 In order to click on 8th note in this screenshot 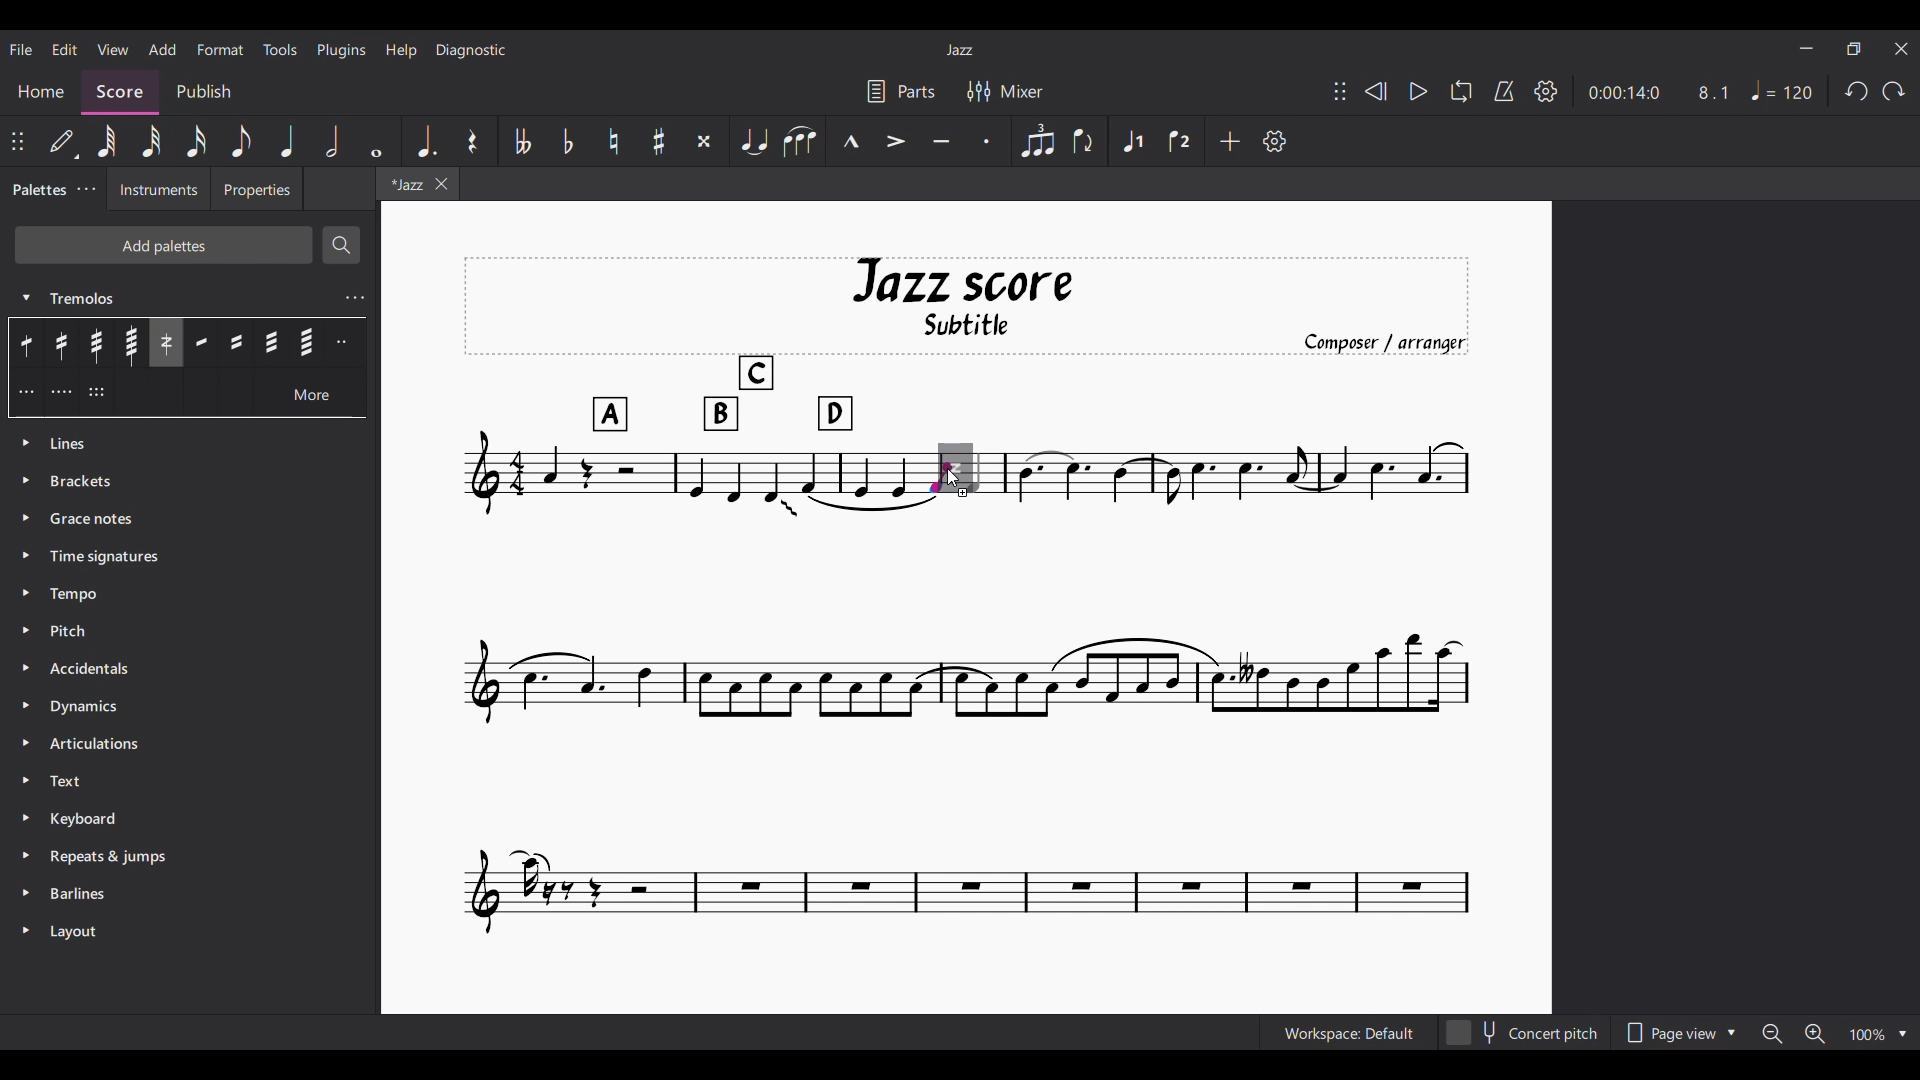, I will do `click(241, 140)`.